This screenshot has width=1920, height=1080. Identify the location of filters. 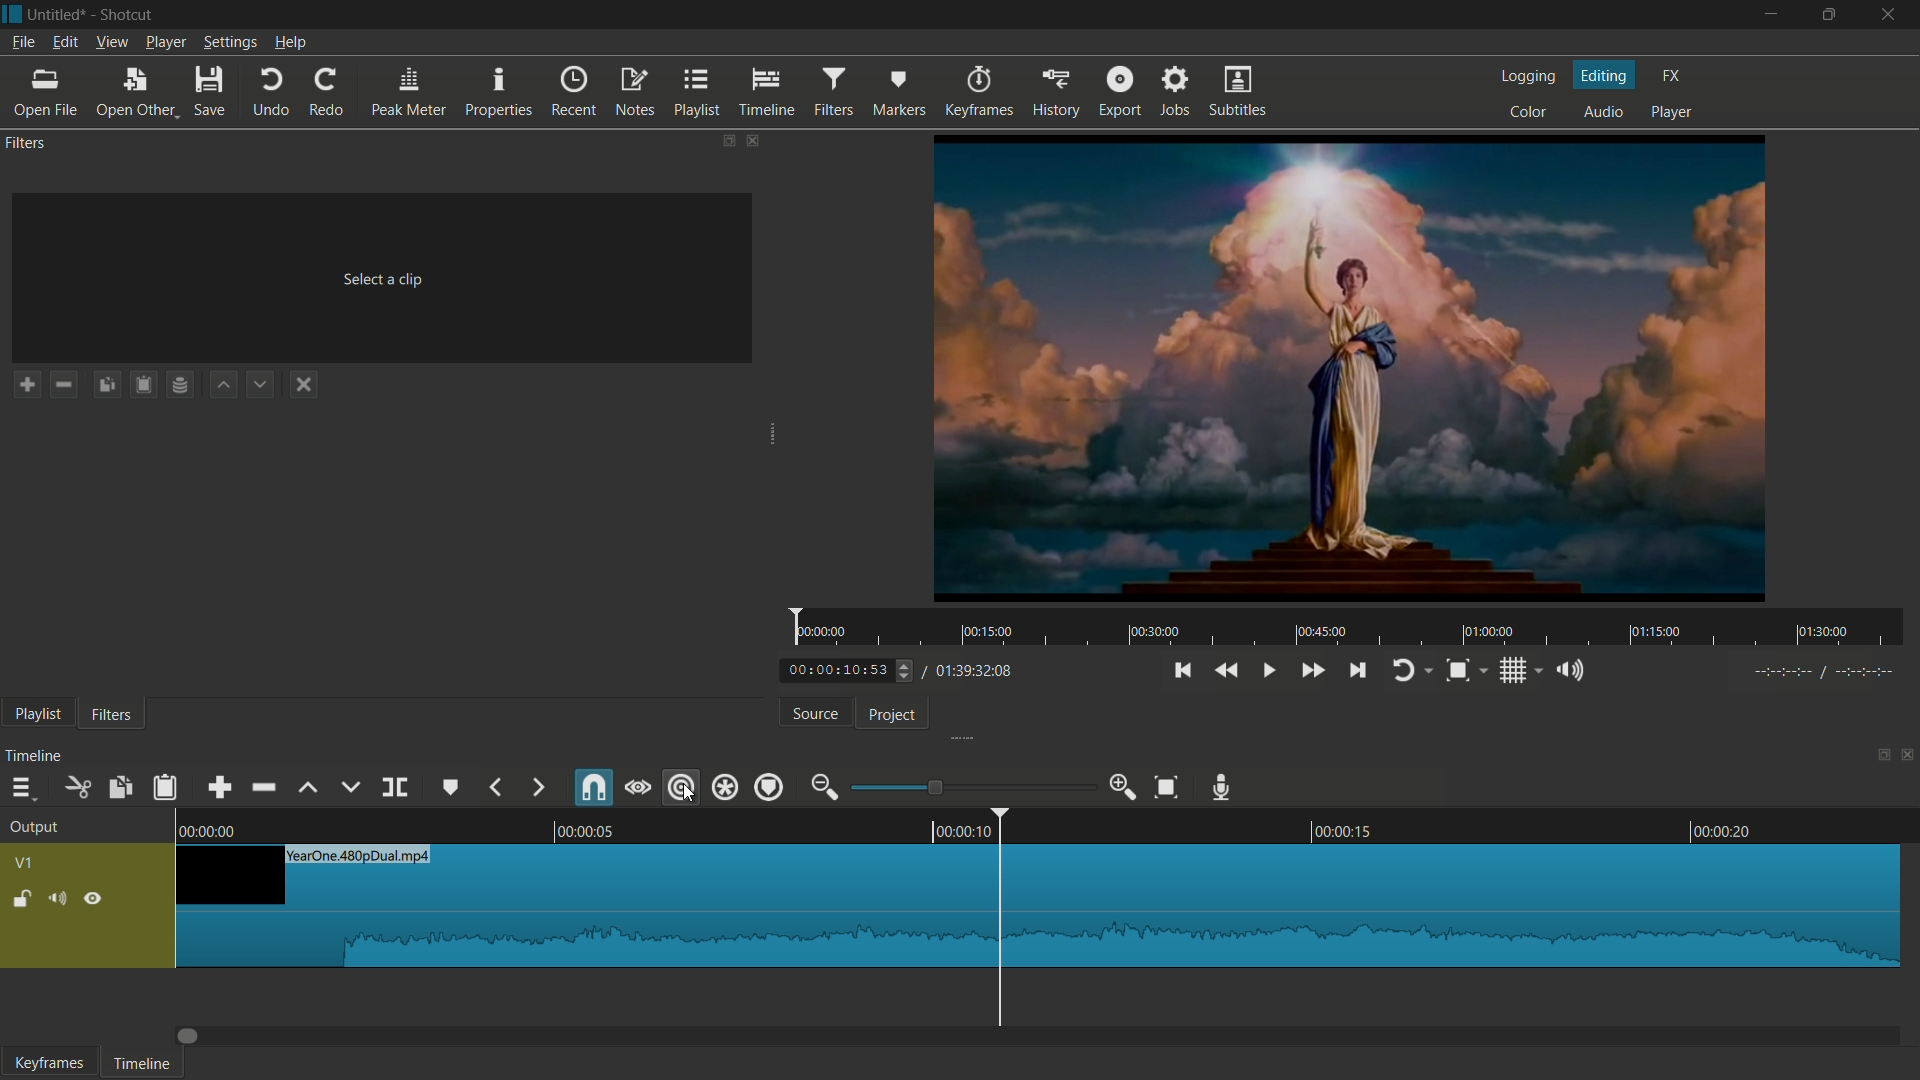
(834, 93).